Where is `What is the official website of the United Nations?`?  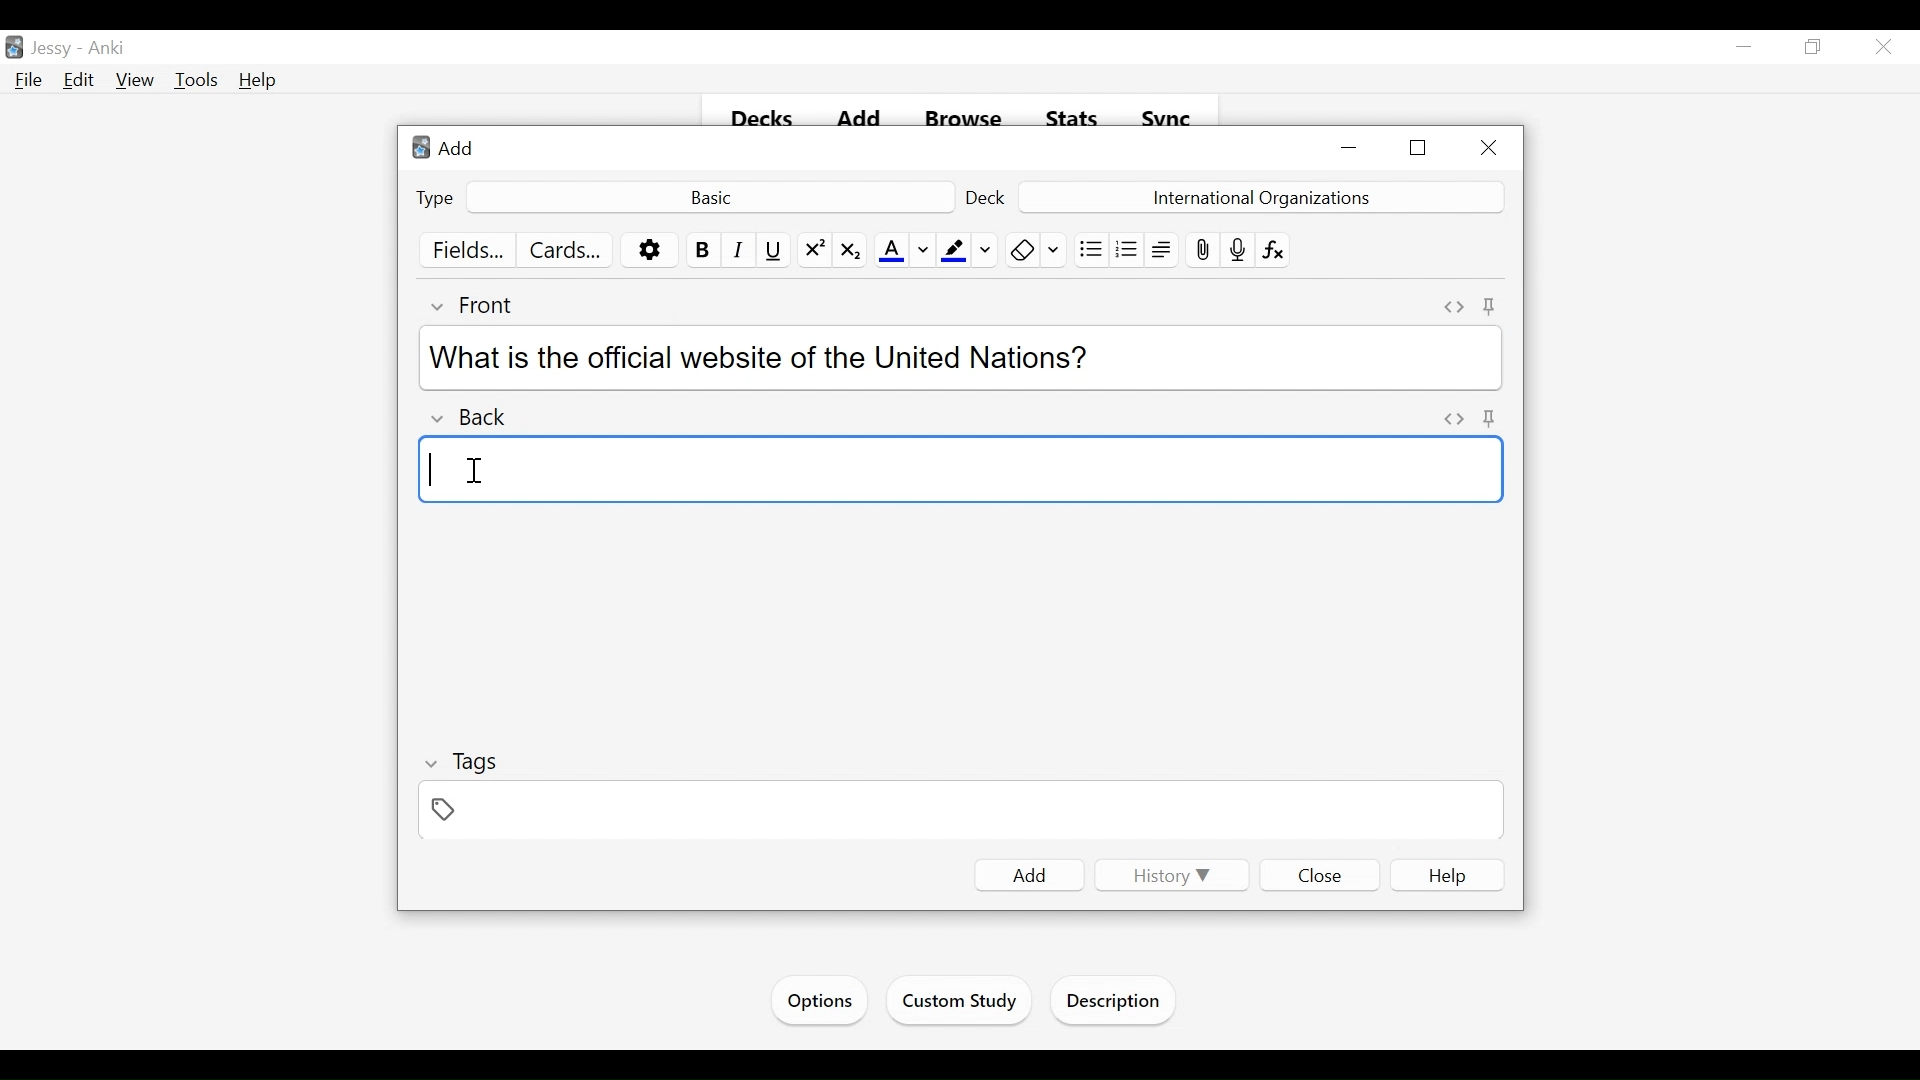
What is the official website of the United Nations? is located at coordinates (959, 358).